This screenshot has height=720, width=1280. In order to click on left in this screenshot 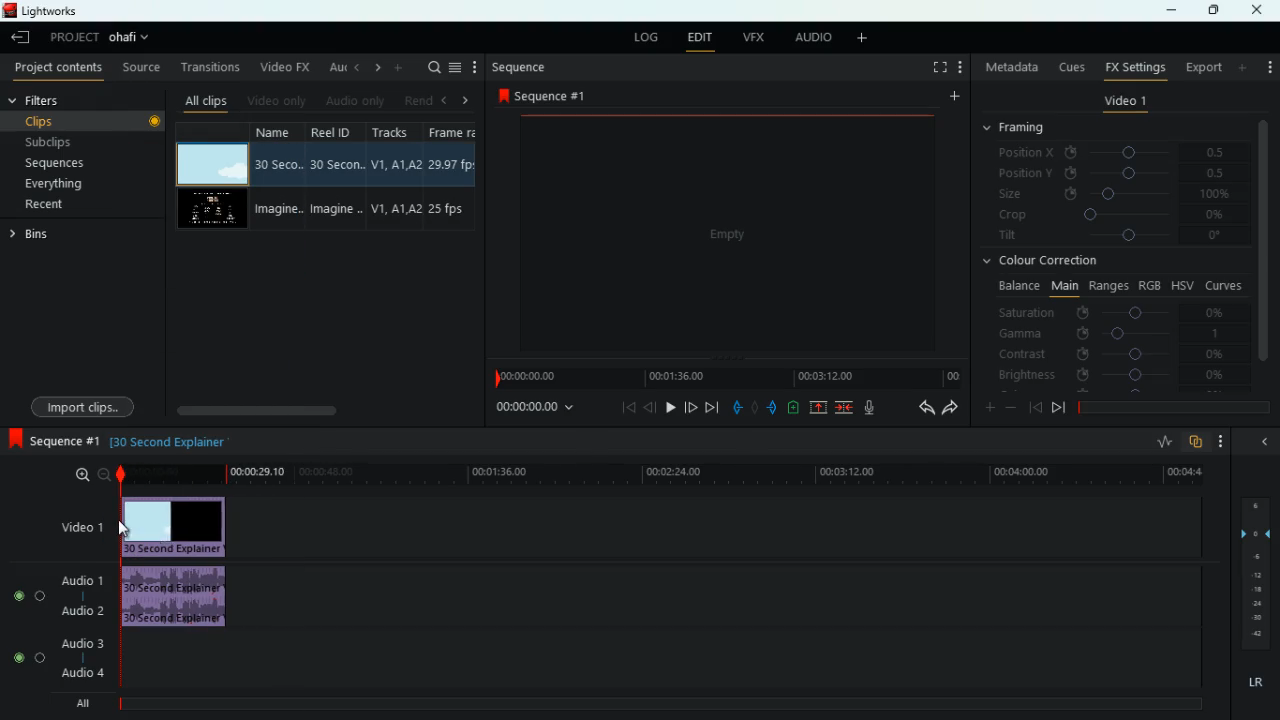, I will do `click(354, 67)`.